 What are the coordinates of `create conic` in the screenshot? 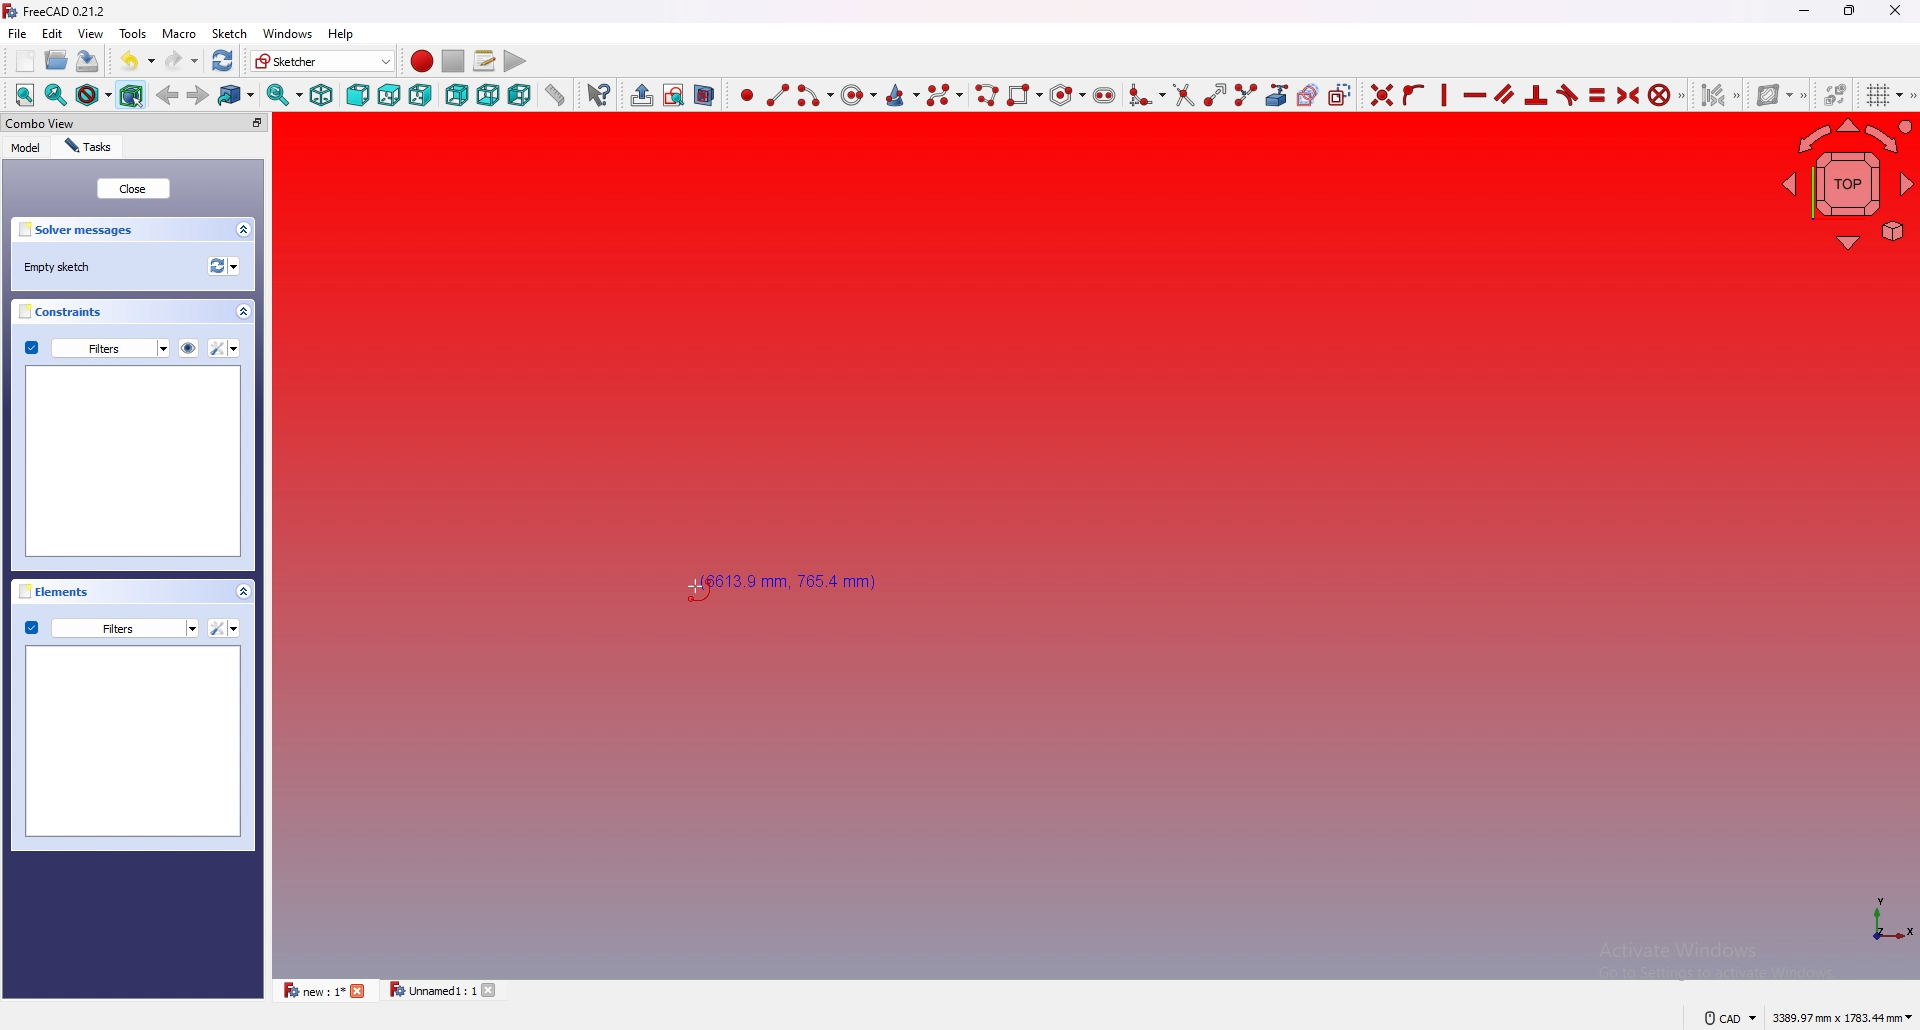 It's located at (902, 95).